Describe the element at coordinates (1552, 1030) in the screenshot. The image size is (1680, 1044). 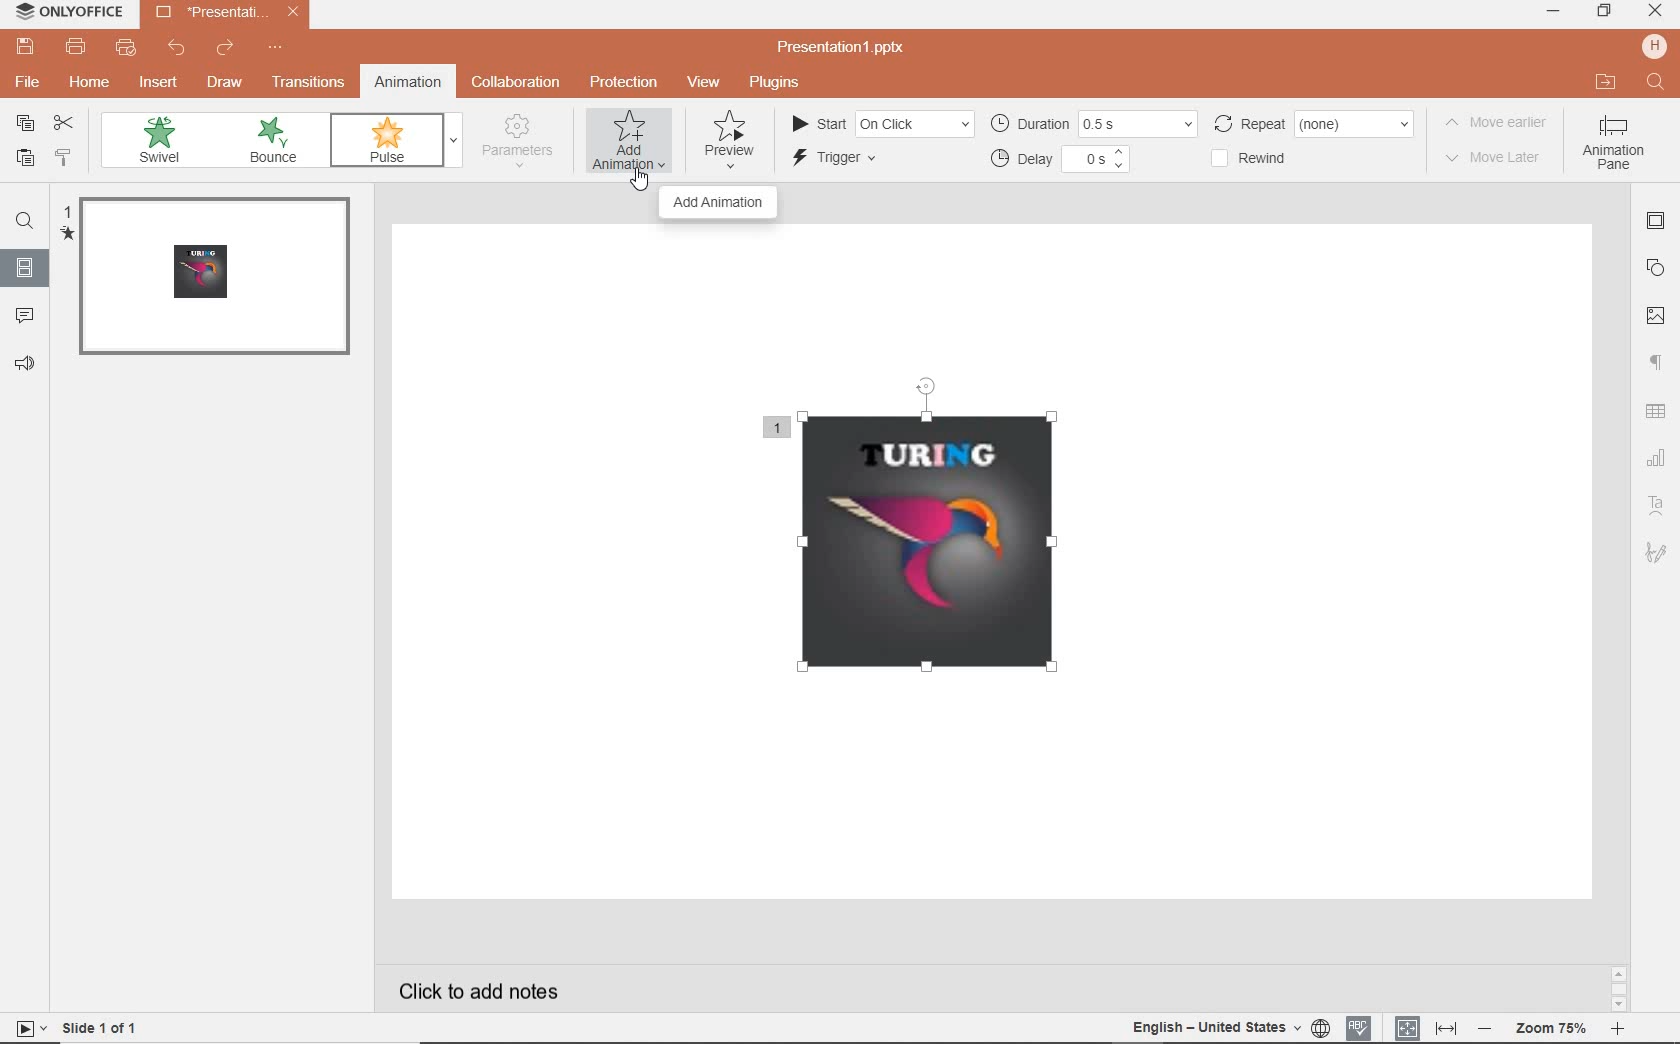
I see `zoom out or zoom in` at that location.